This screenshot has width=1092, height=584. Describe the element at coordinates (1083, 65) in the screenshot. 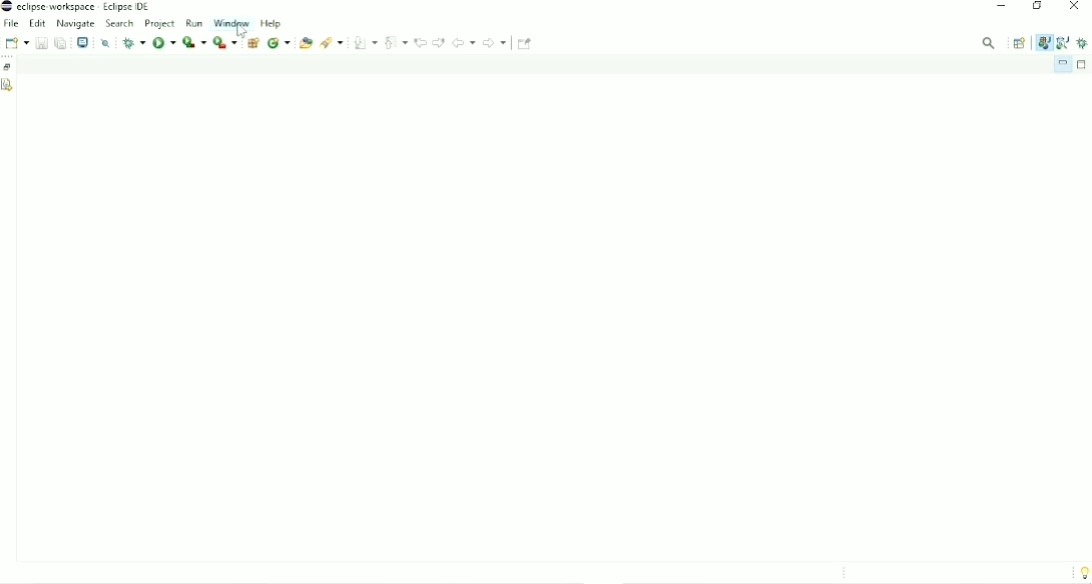

I see `Maximize` at that location.